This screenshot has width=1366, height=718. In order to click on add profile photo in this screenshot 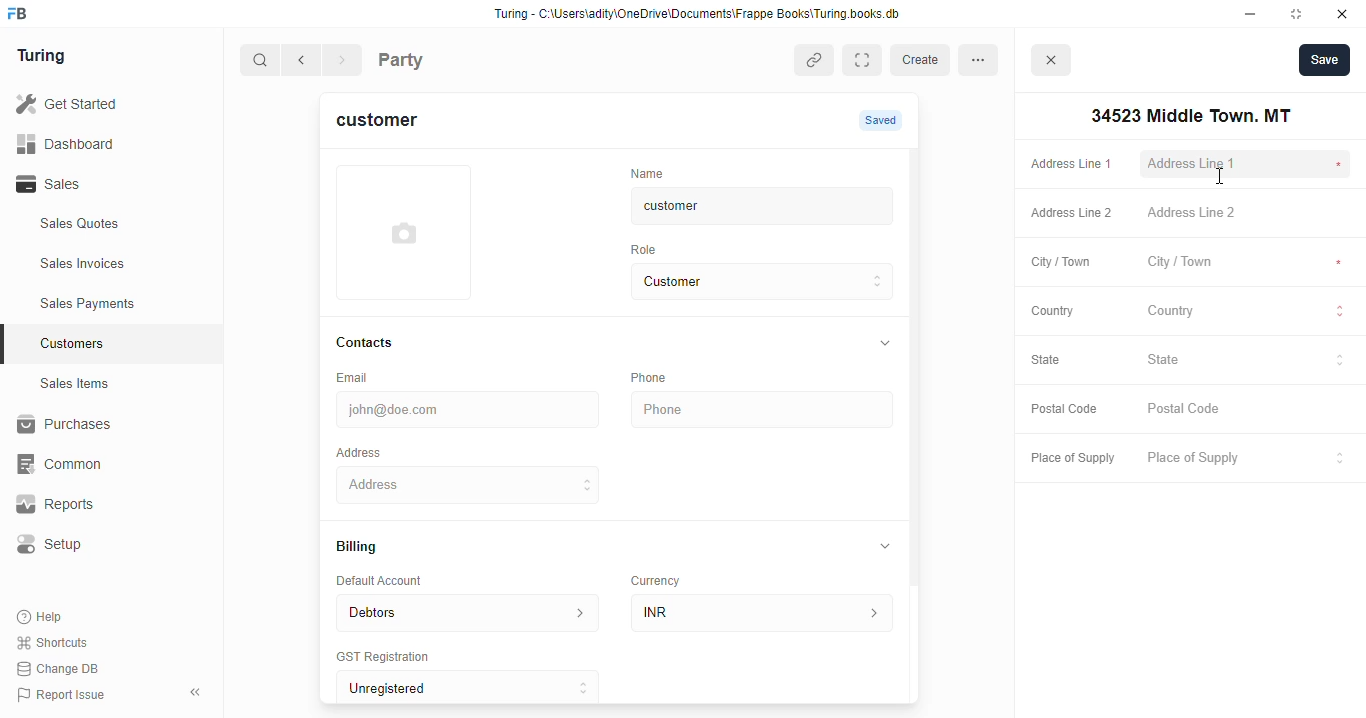, I will do `click(404, 232)`.